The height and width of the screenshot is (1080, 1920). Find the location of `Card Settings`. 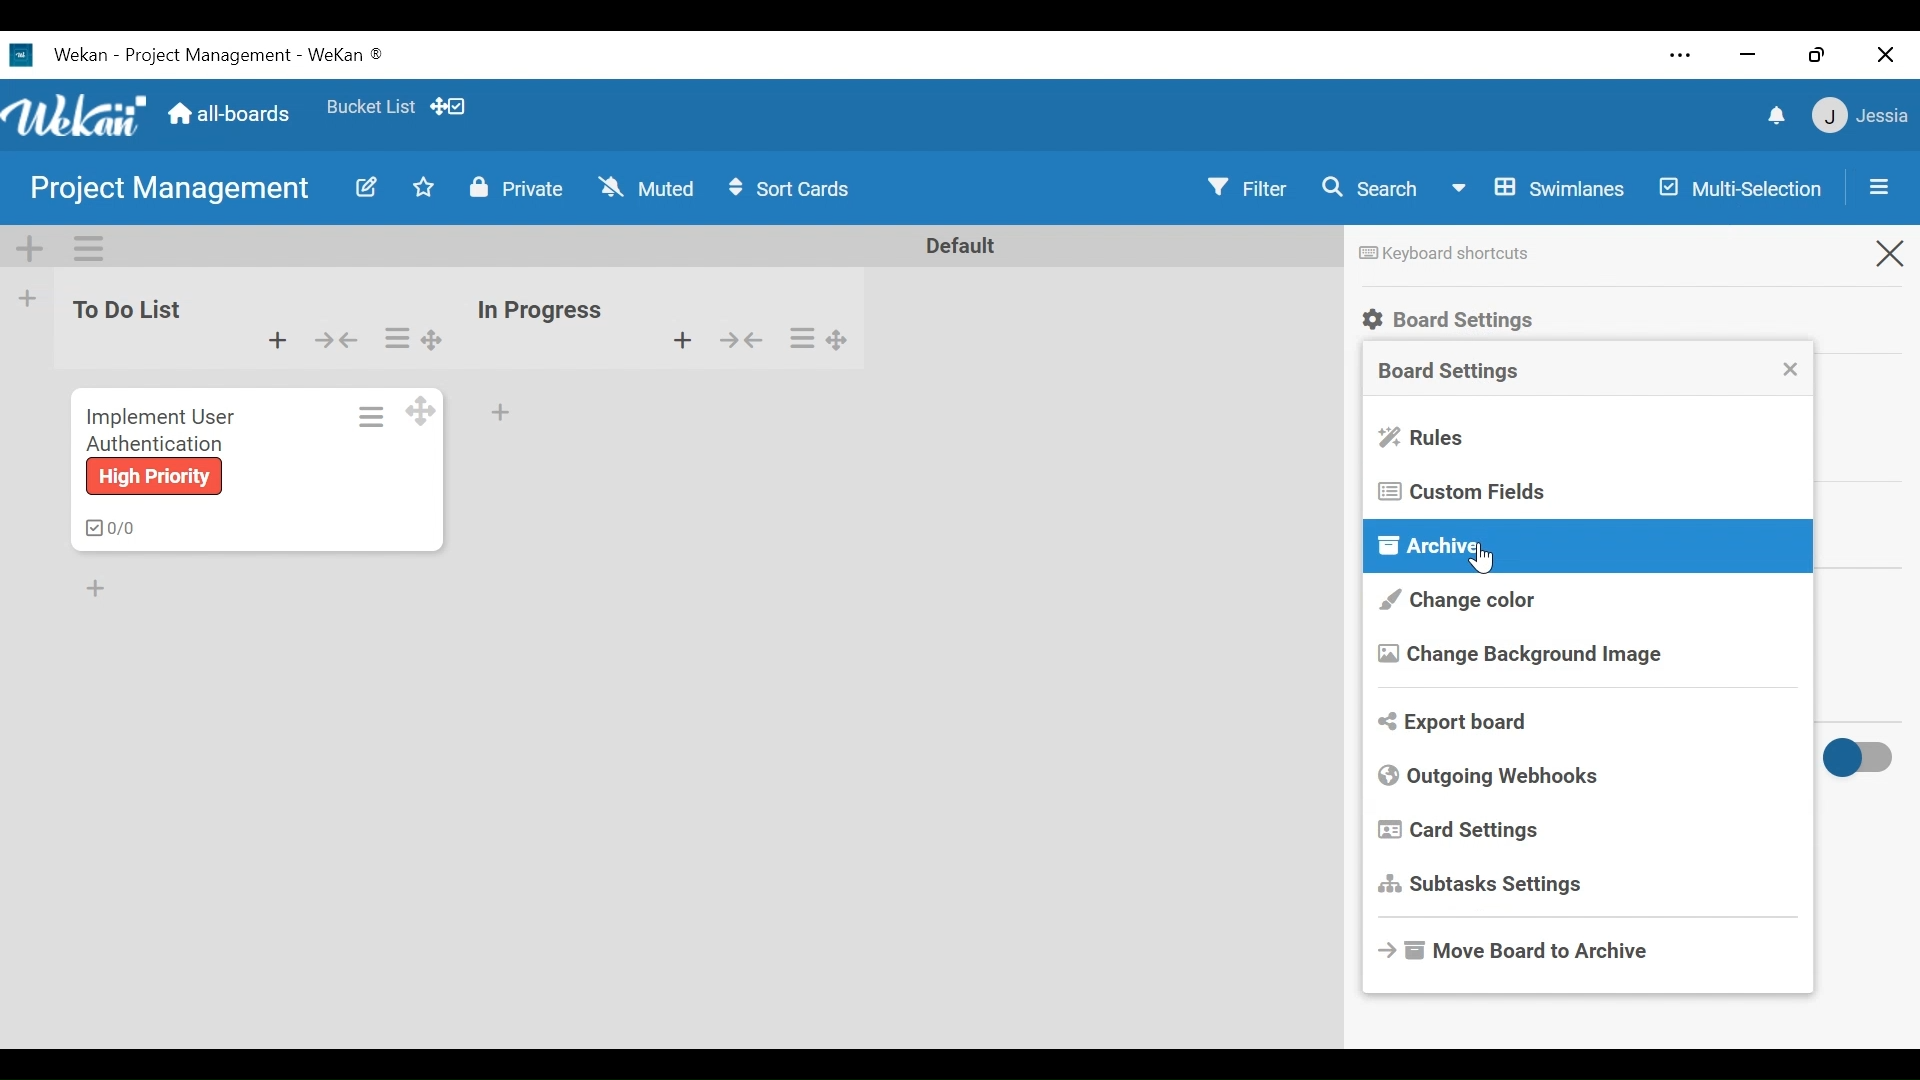

Card Settings is located at coordinates (1461, 830).